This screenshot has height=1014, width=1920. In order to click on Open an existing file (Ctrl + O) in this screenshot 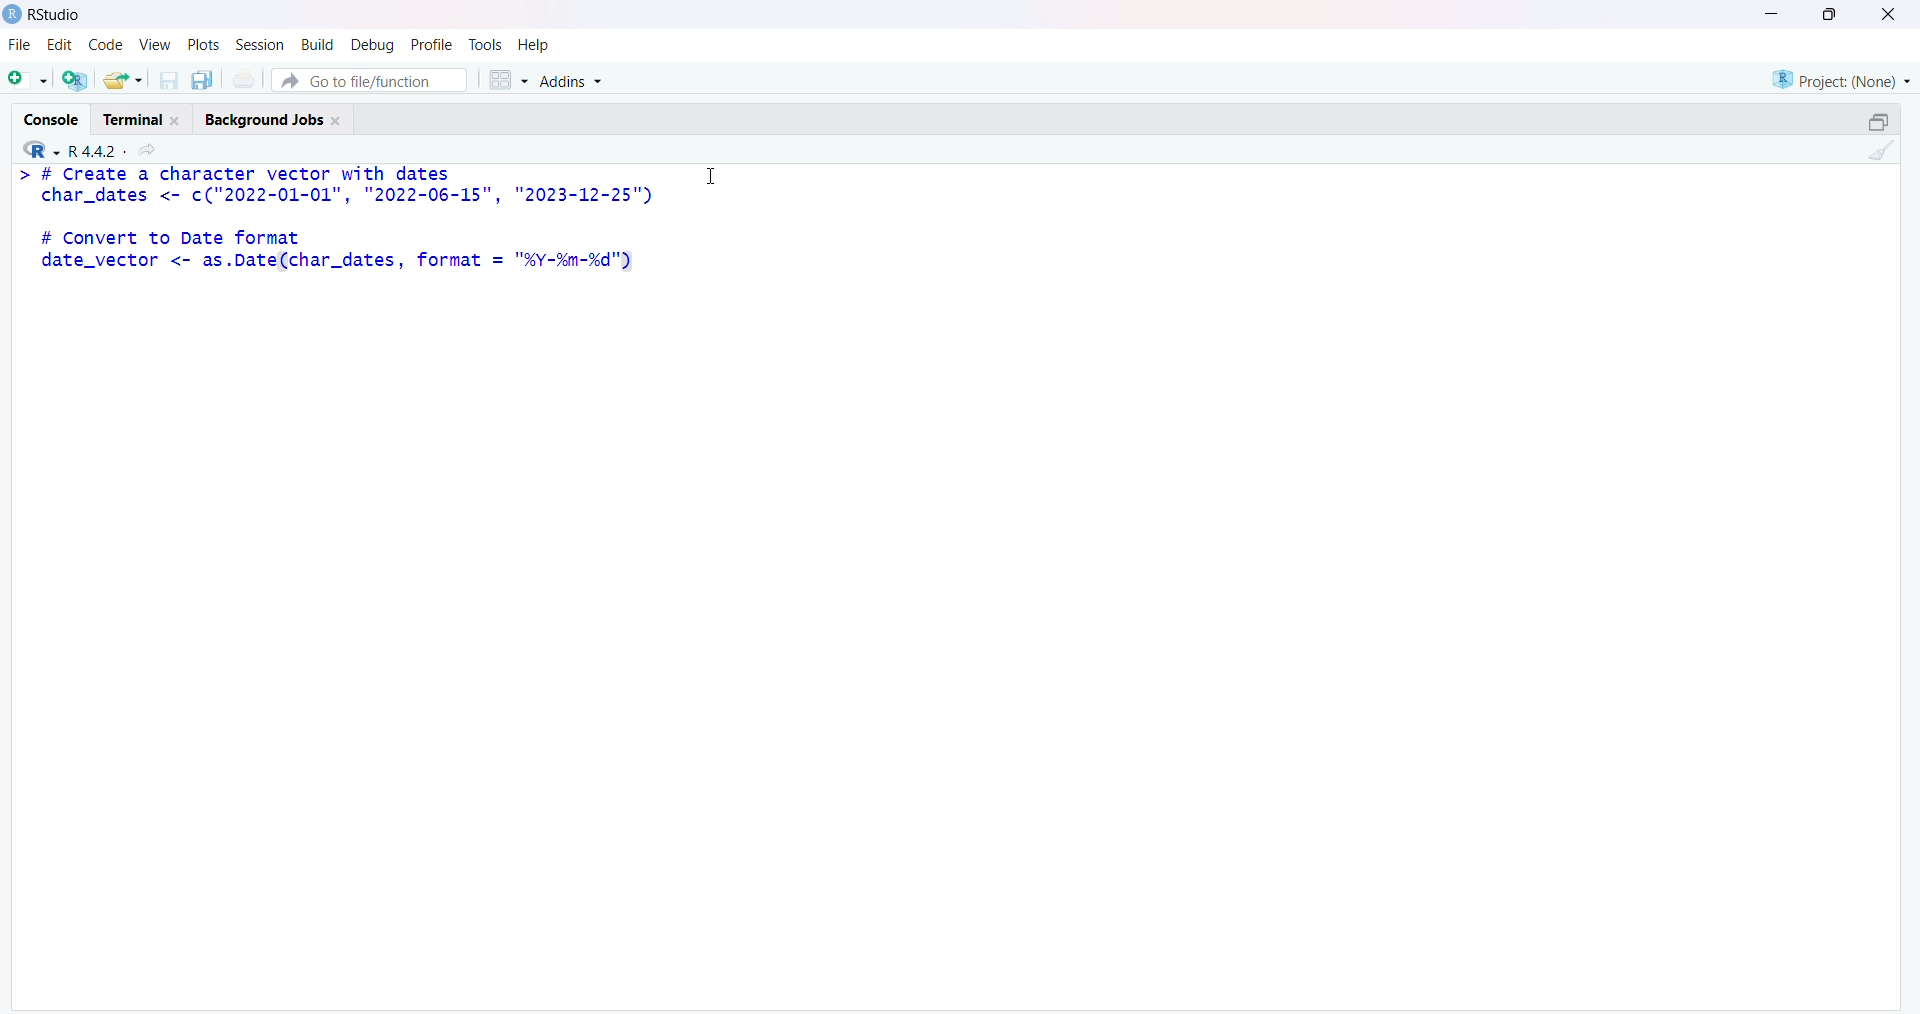, I will do `click(130, 80)`.